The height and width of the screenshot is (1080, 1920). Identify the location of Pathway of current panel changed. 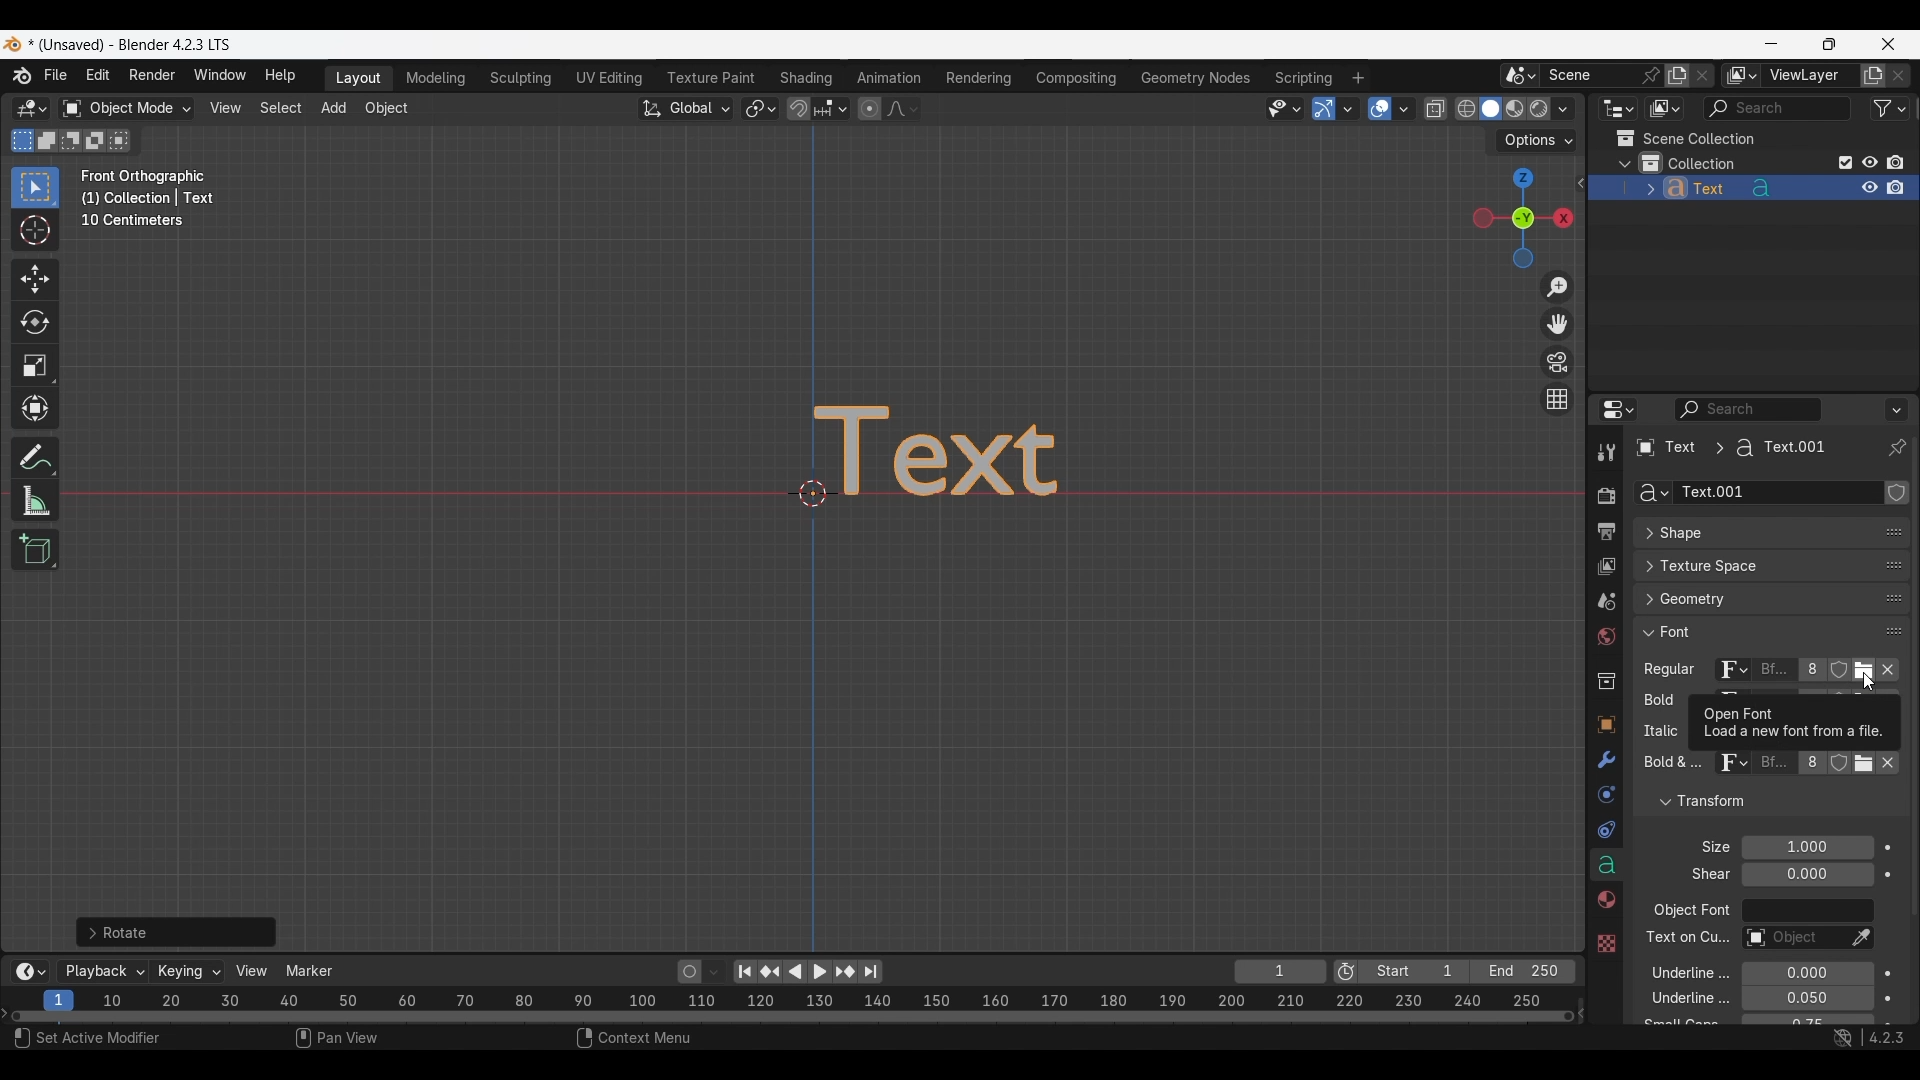
(1729, 448).